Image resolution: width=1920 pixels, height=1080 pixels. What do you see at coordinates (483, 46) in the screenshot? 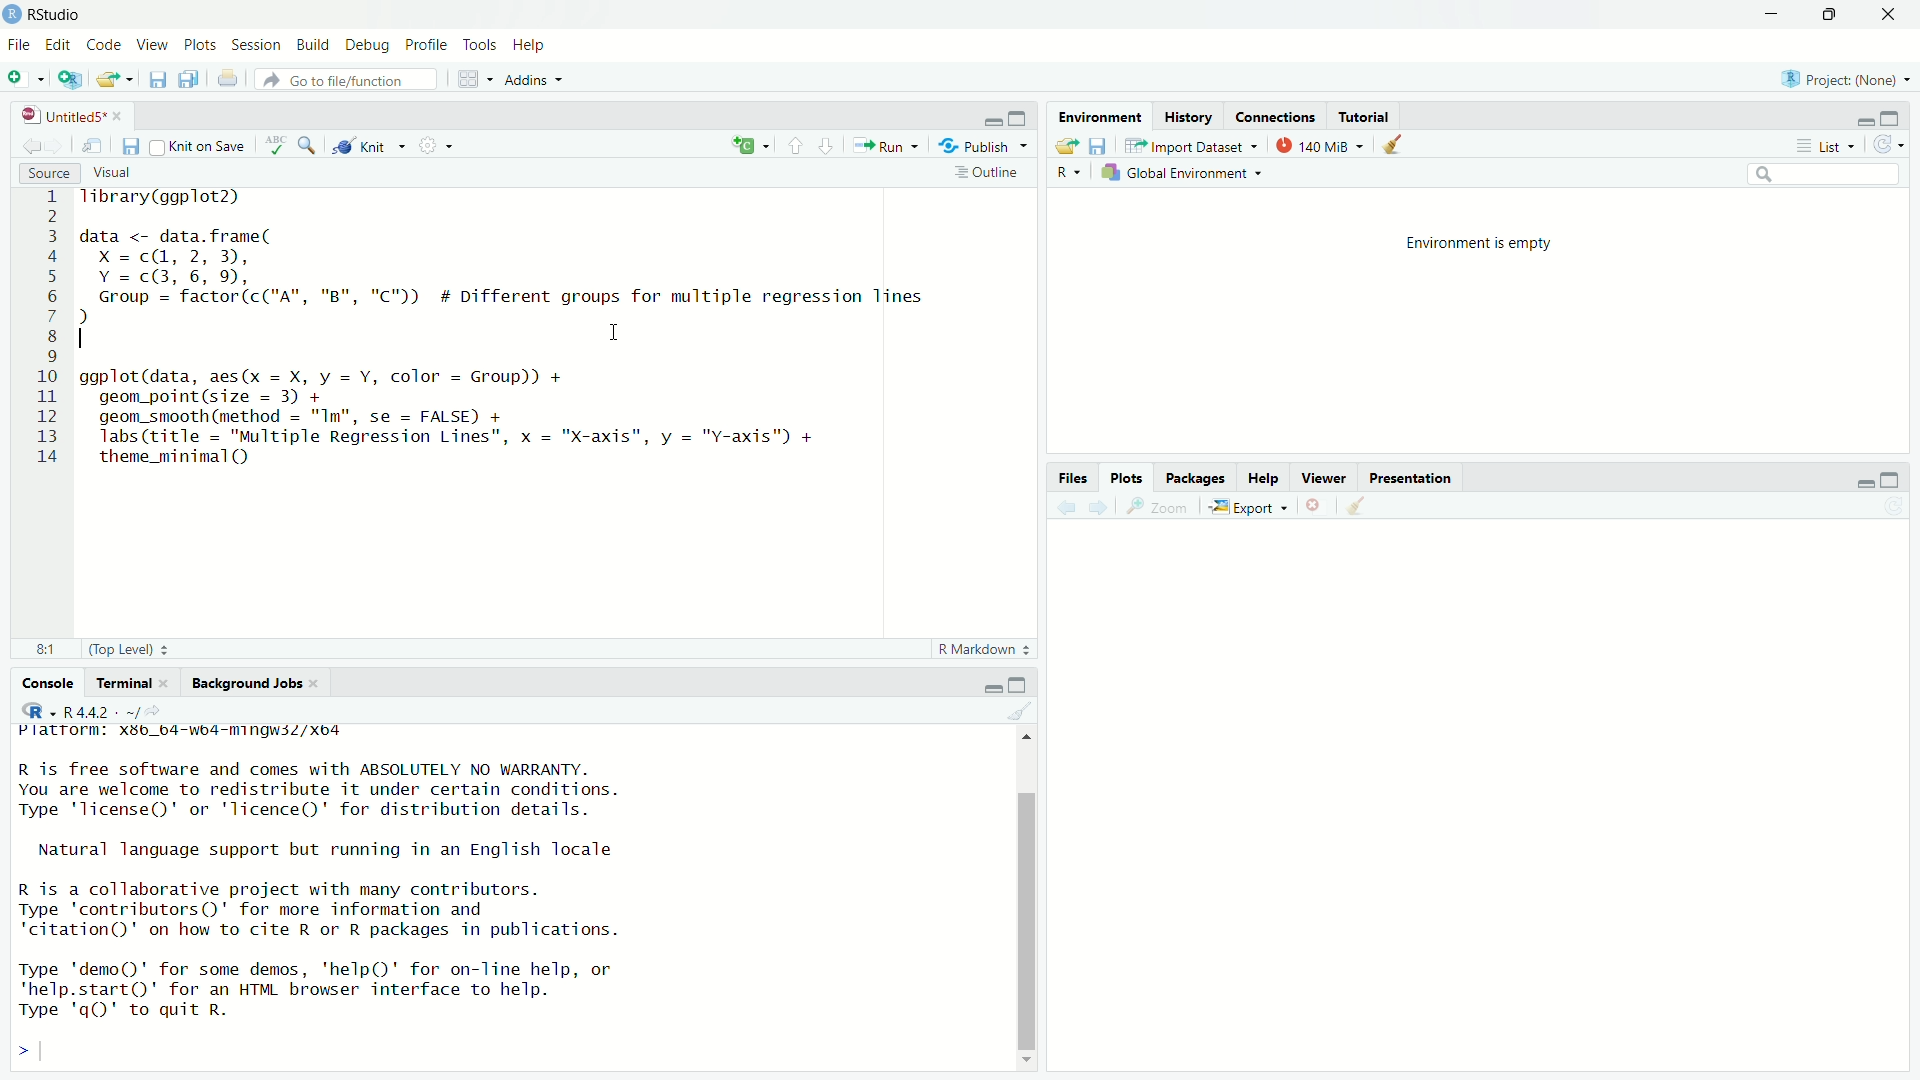
I see `Tools` at bounding box center [483, 46].